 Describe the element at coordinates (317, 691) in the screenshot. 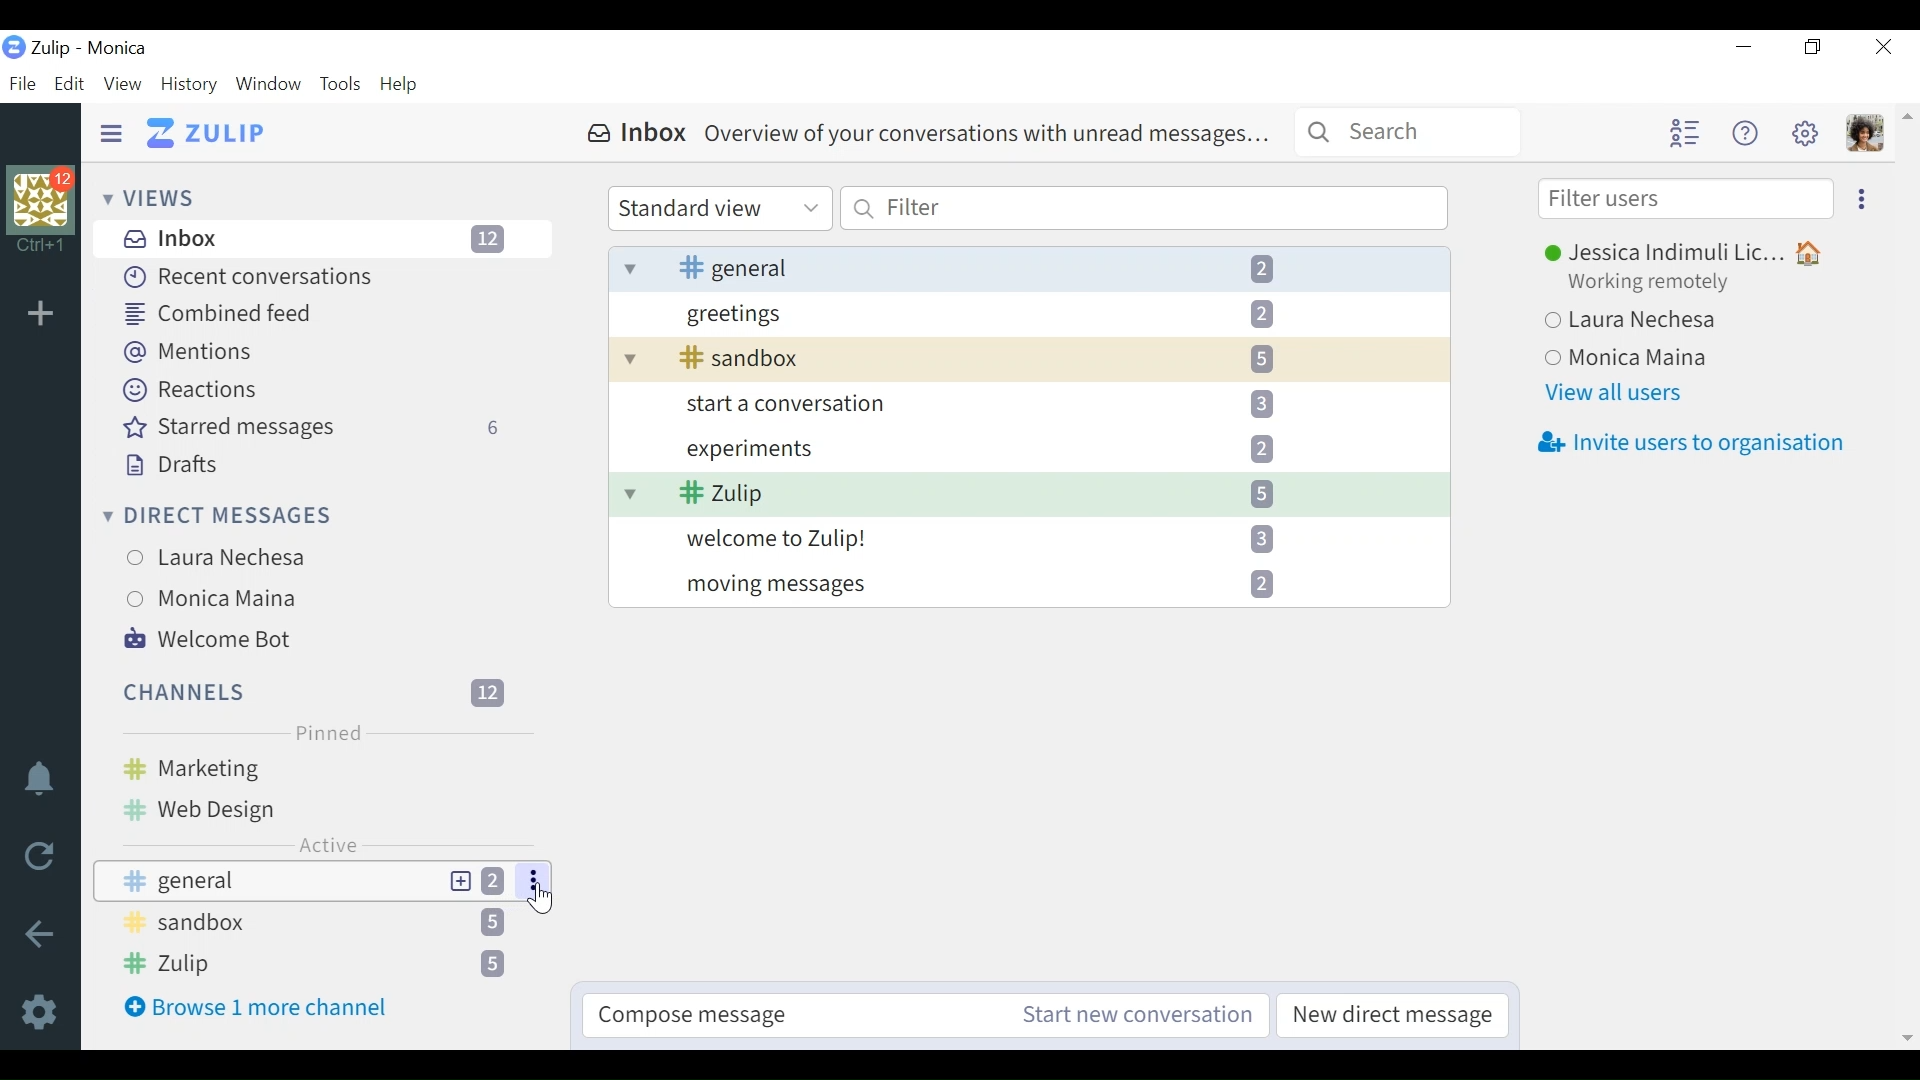

I see `Channels 12` at that location.